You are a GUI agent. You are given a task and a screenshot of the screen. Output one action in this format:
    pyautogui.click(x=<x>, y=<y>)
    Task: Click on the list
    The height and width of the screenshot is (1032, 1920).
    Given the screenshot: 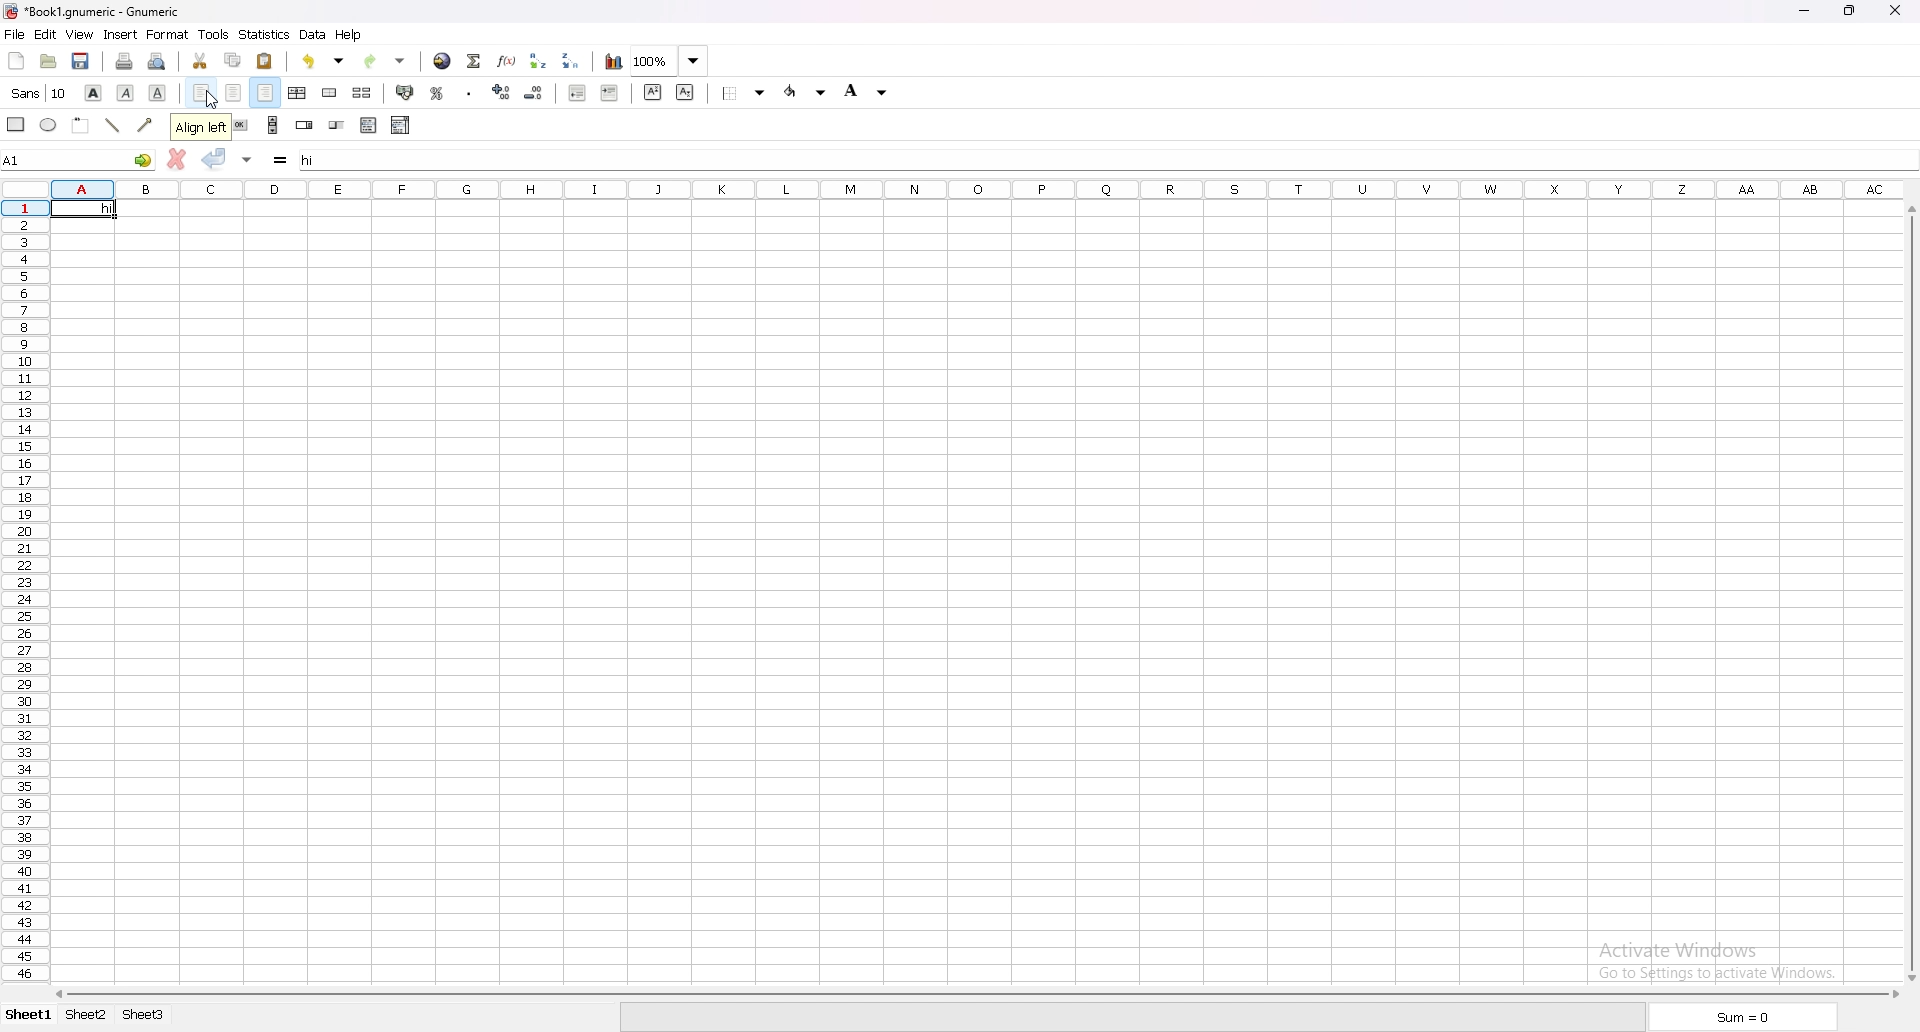 What is the action you would take?
    pyautogui.click(x=369, y=125)
    